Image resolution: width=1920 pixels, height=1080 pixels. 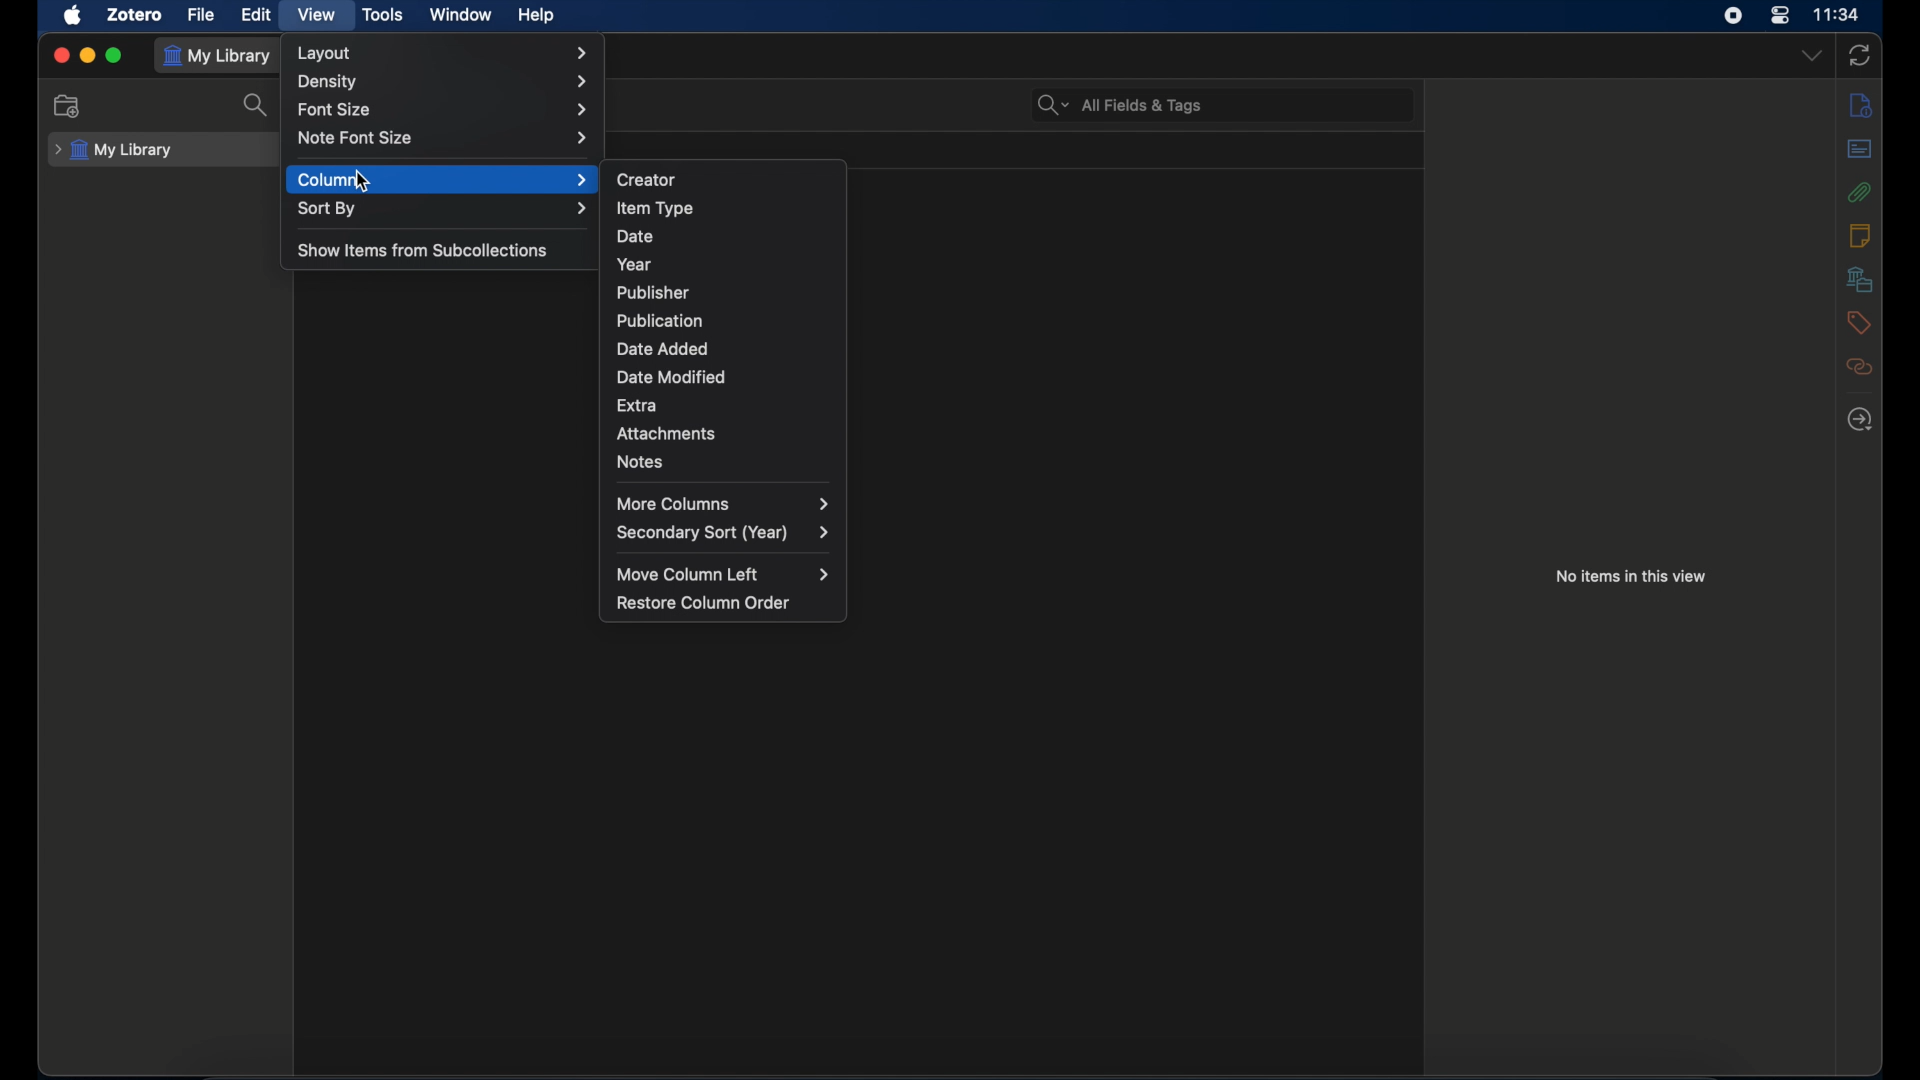 I want to click on libraries, so click(x=1859, y=279).